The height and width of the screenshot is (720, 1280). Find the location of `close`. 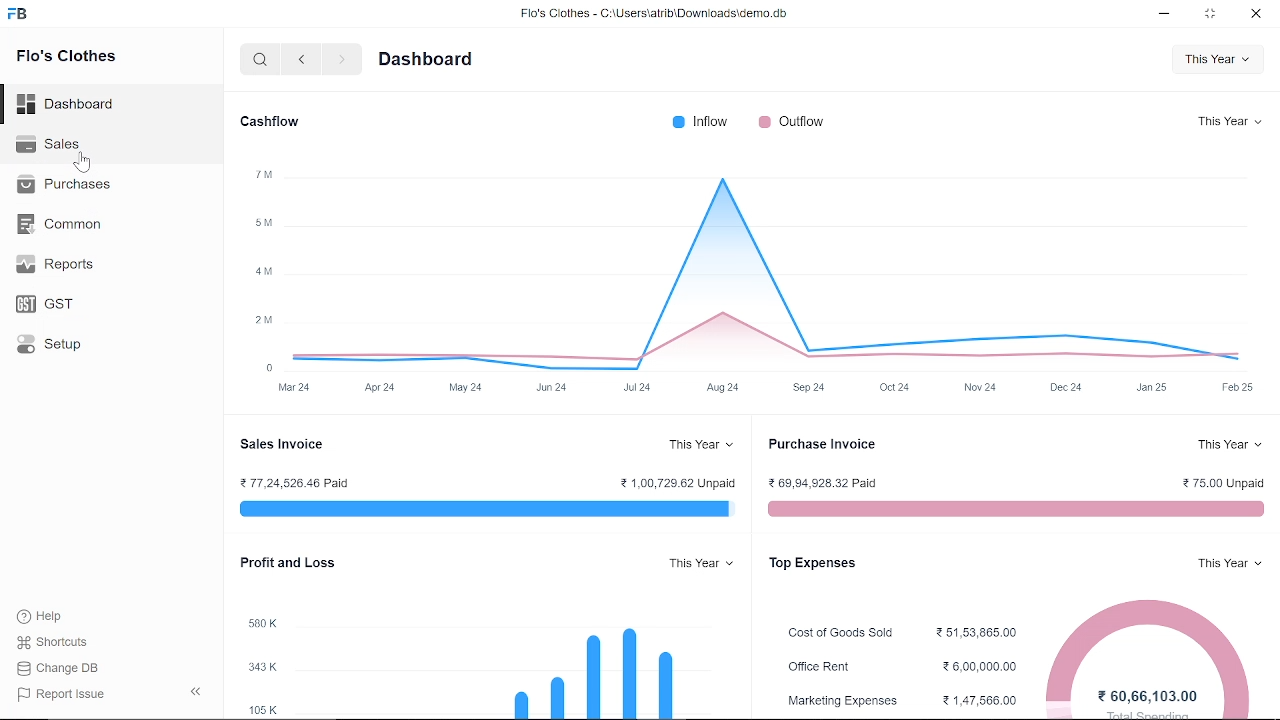

close is located at coordinates (1254, 15).